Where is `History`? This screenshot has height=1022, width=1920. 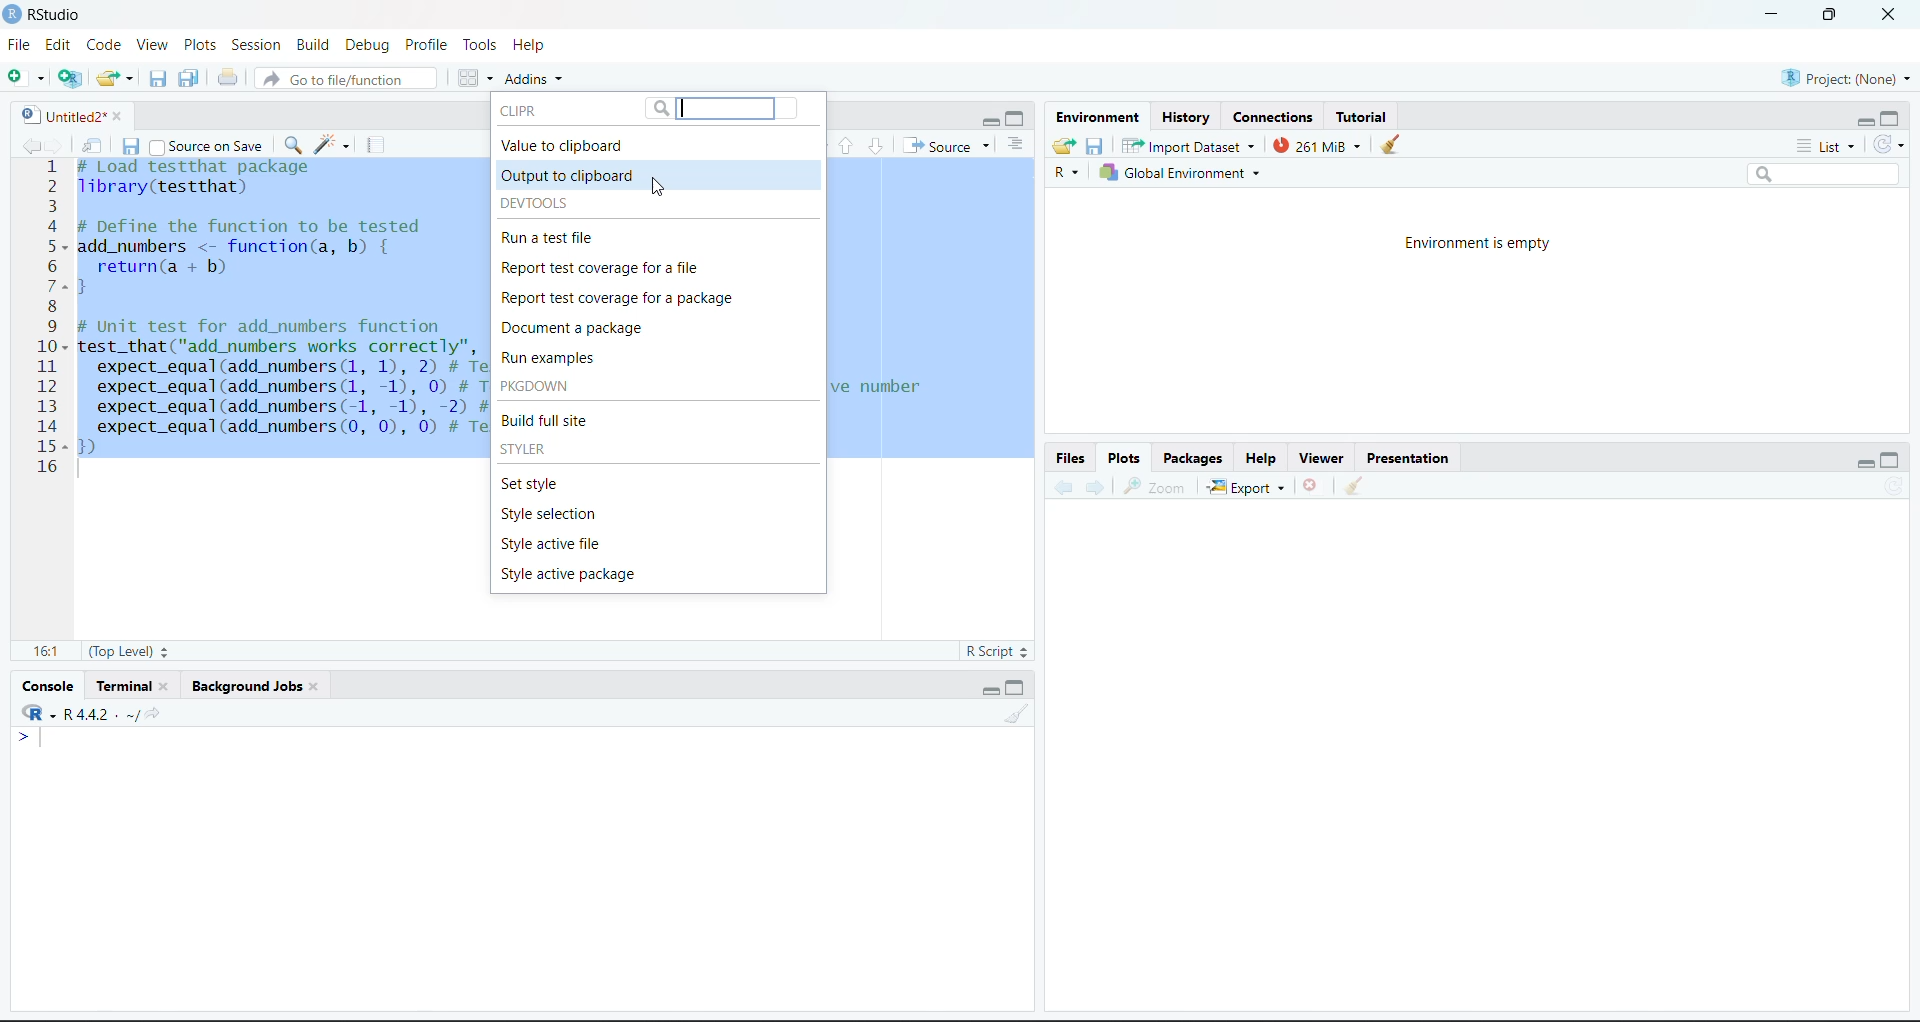 History is located at coordinates (1186, 118).